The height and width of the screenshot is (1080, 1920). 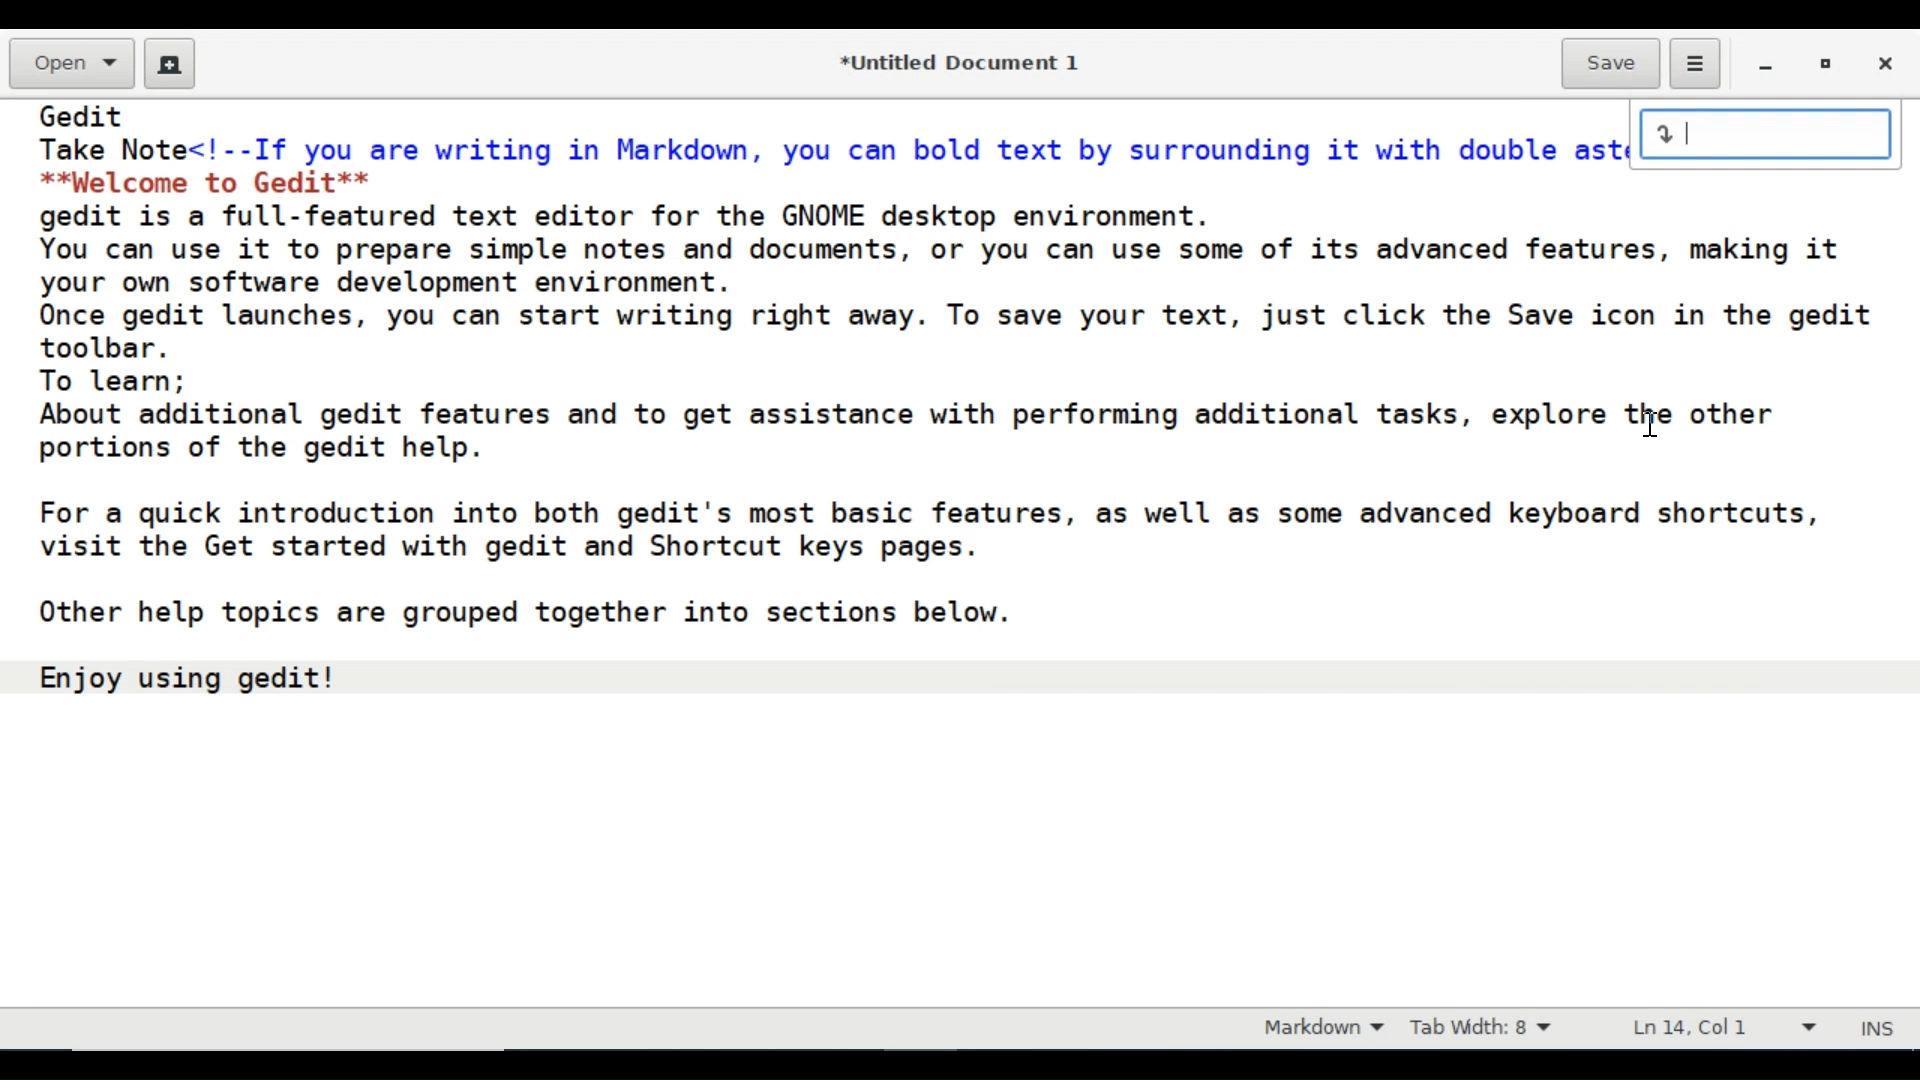 What do you see at coordinates (957, 265) in the screenshot?
I see `You can use it to prepare simple notes and documents, or you can use some of its advanced features, making it
your own software development environment.` at bounding box center [957, 265].